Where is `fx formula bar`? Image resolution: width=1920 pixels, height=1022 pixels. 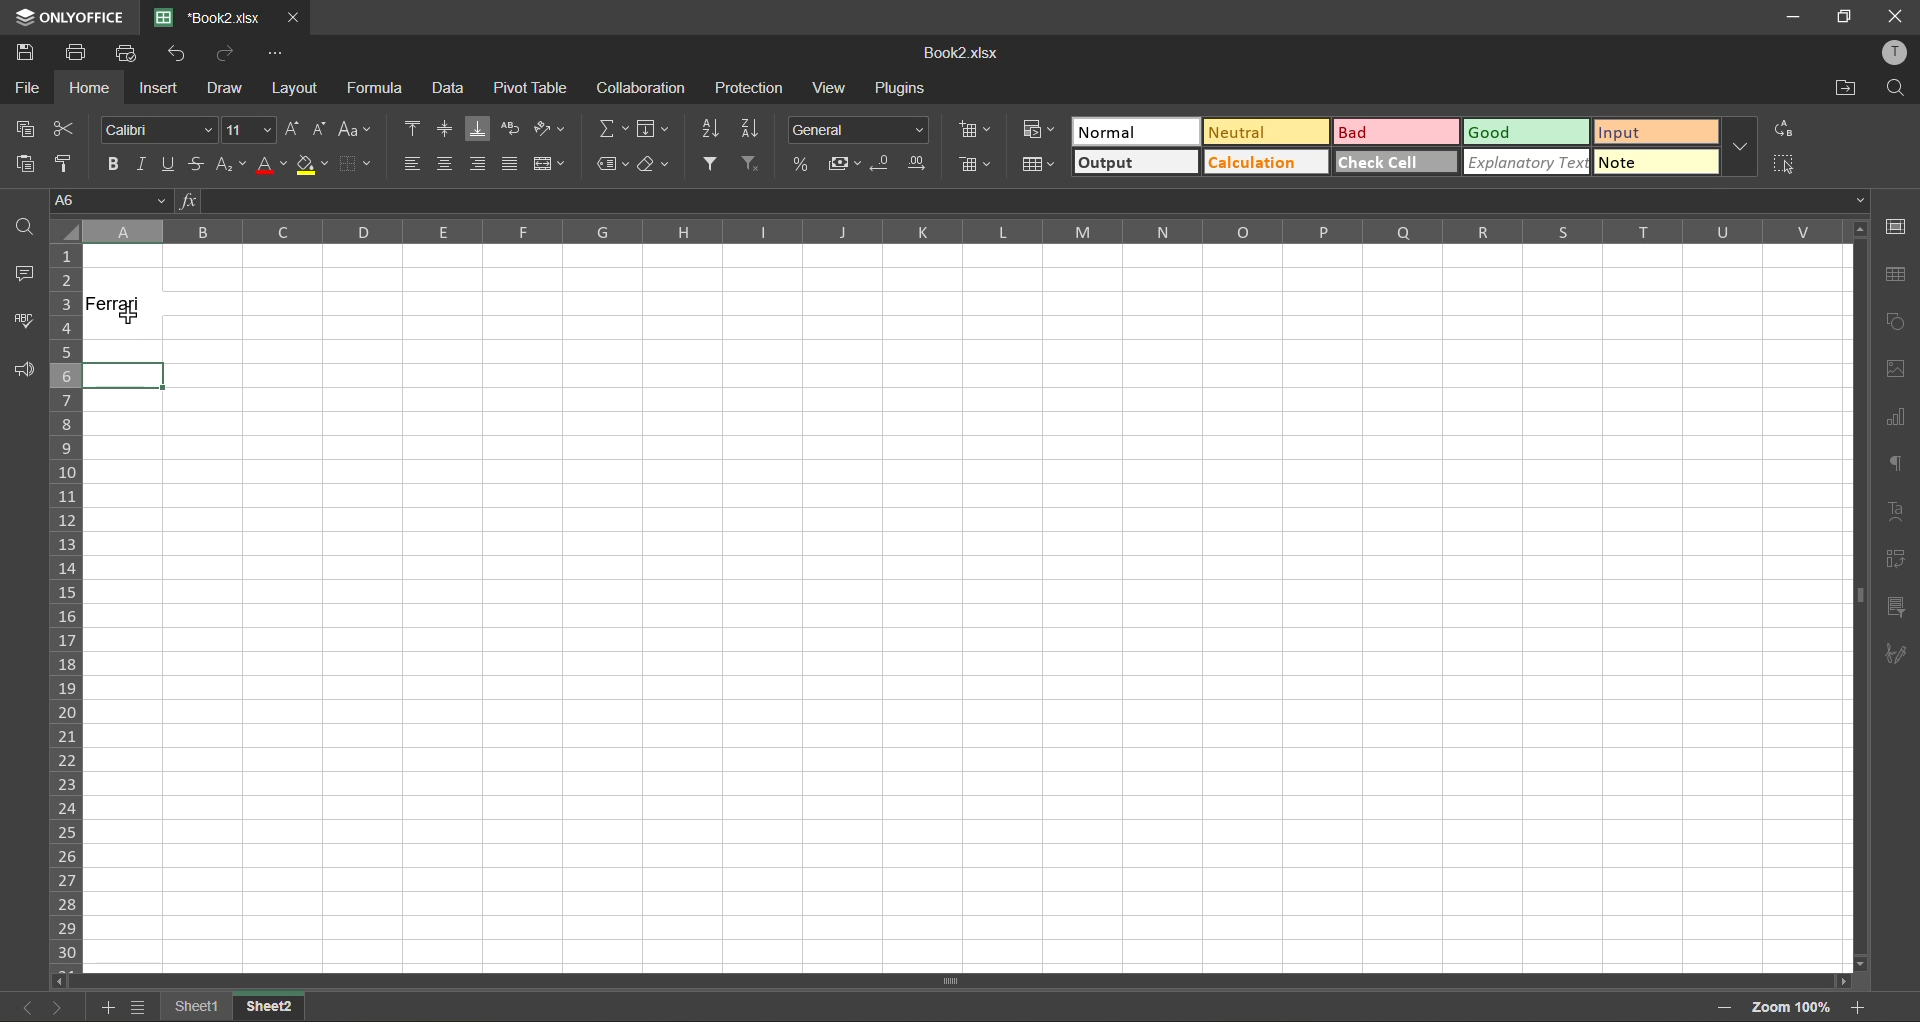
fx formula bar is located at coordinates (1017, 201).